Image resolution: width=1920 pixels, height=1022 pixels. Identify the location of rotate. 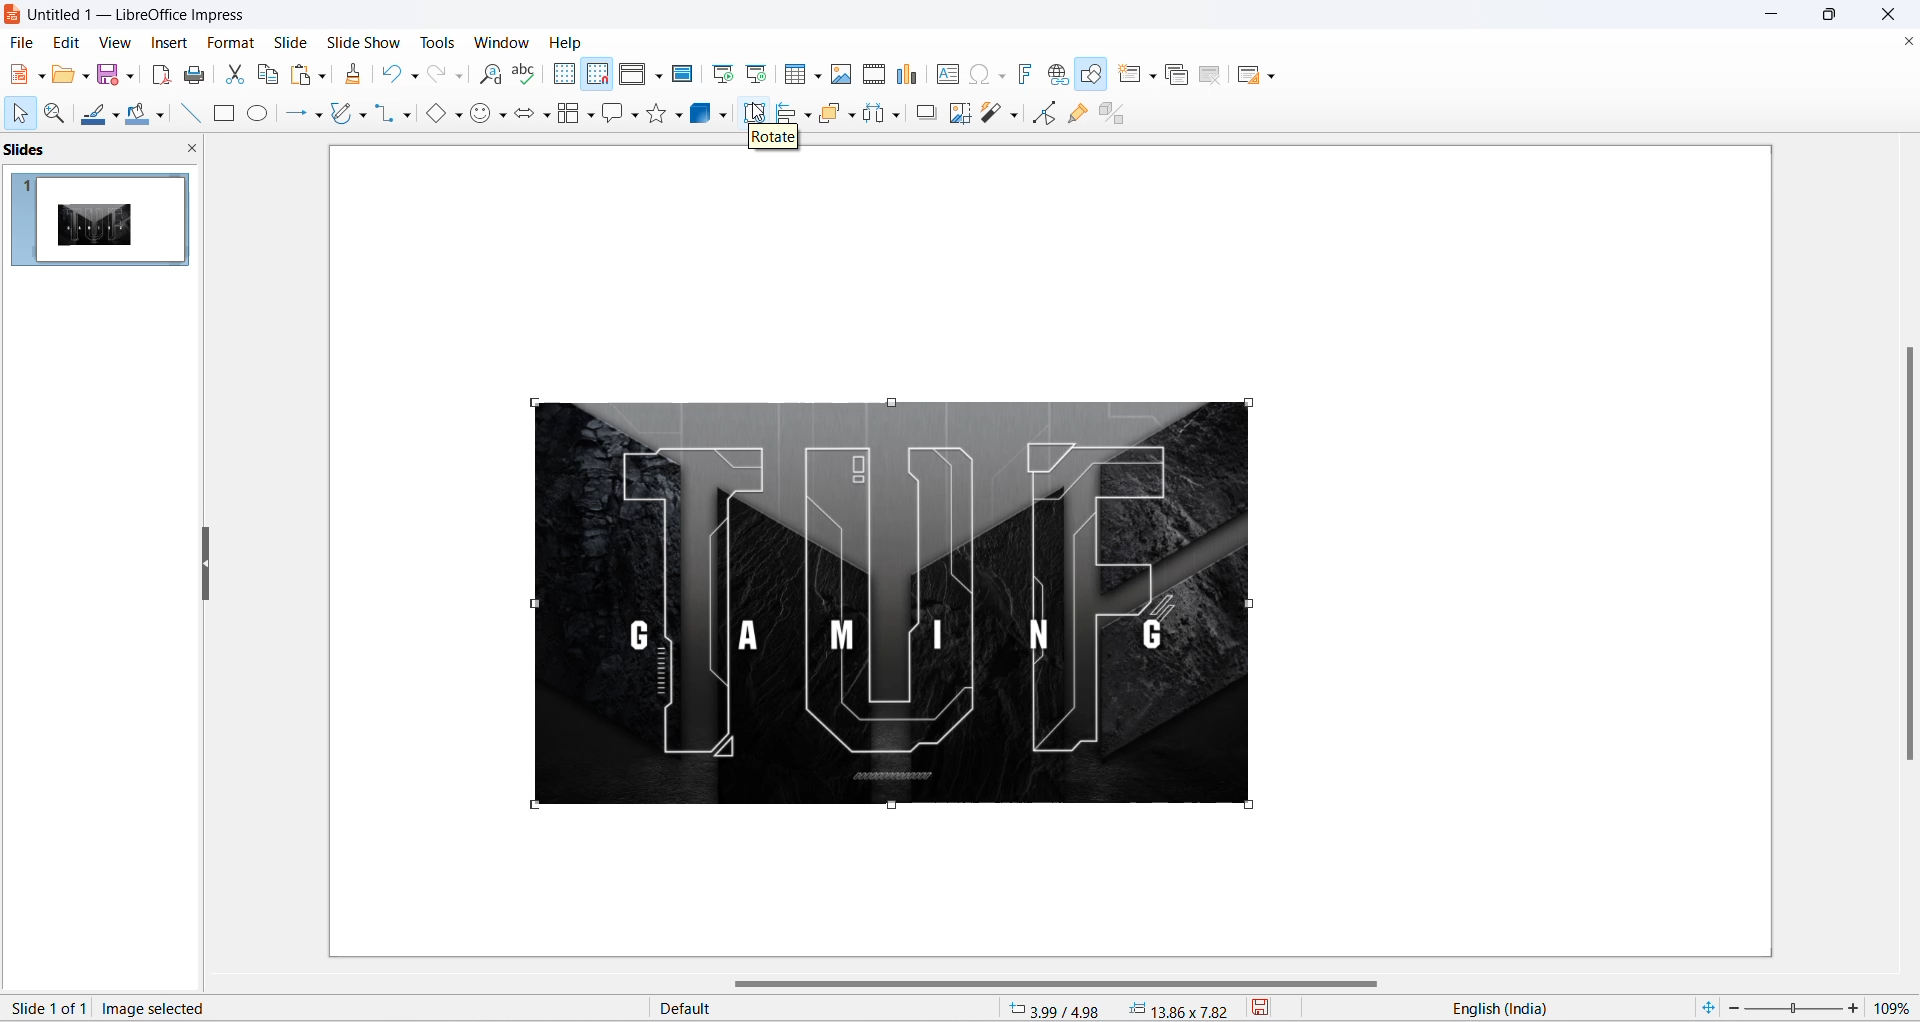
(758, 114).